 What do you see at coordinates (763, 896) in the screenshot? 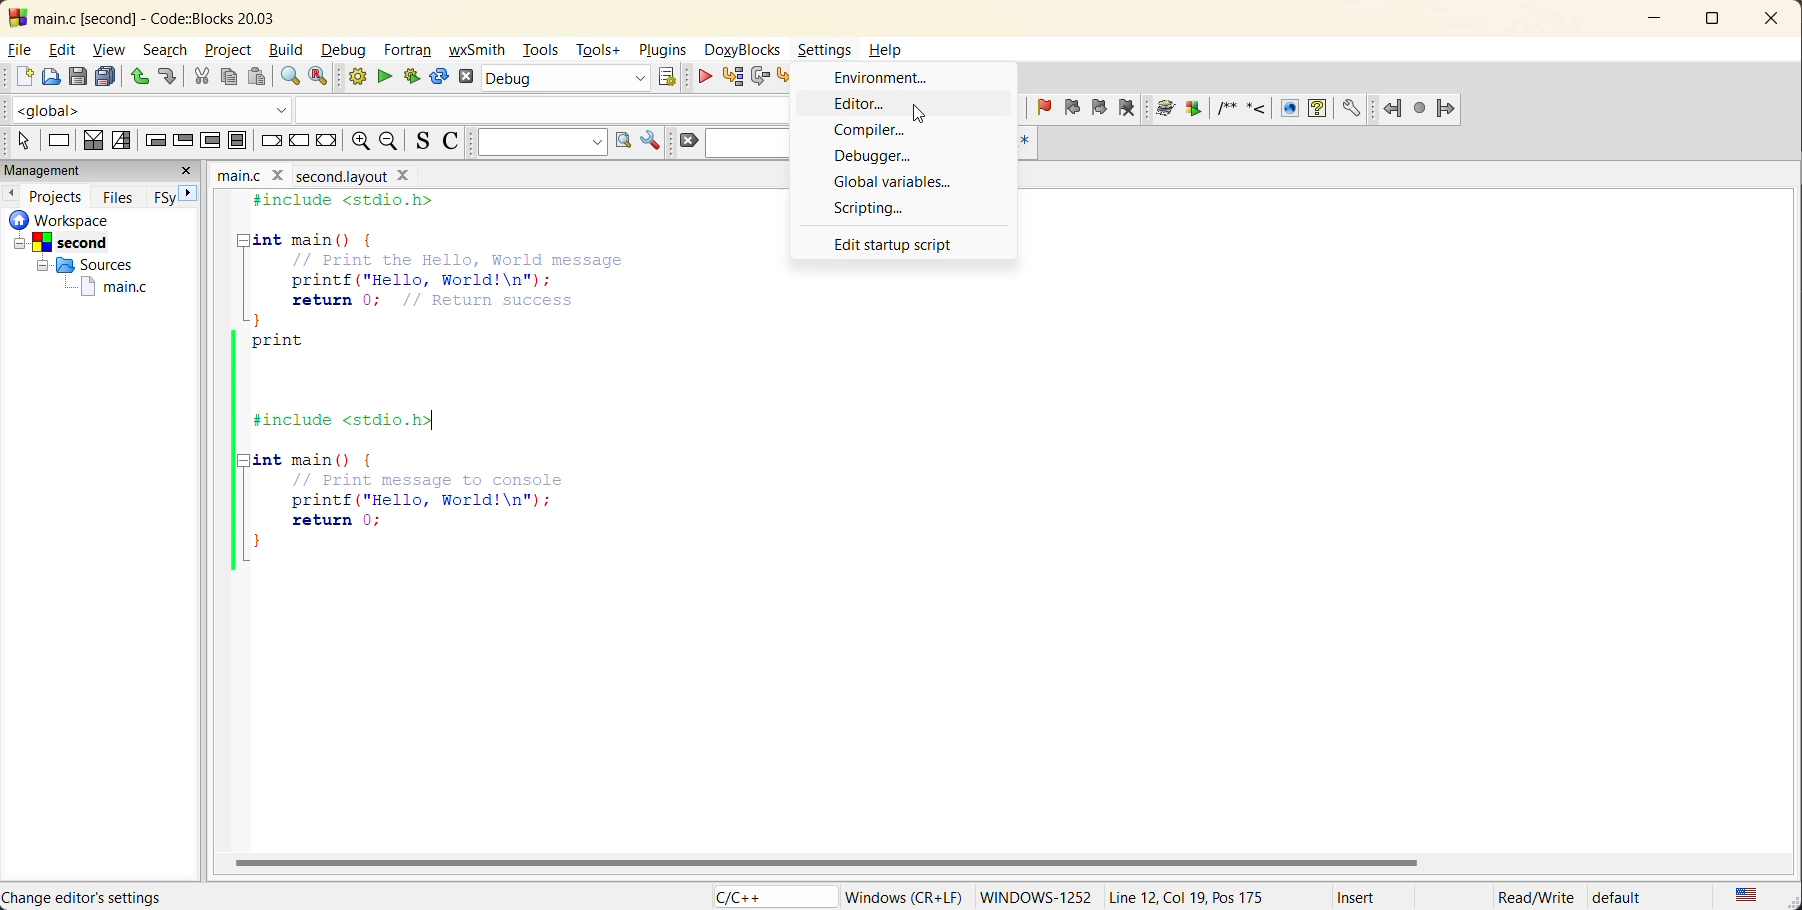
I see `language` at bounding box center [763, 896].